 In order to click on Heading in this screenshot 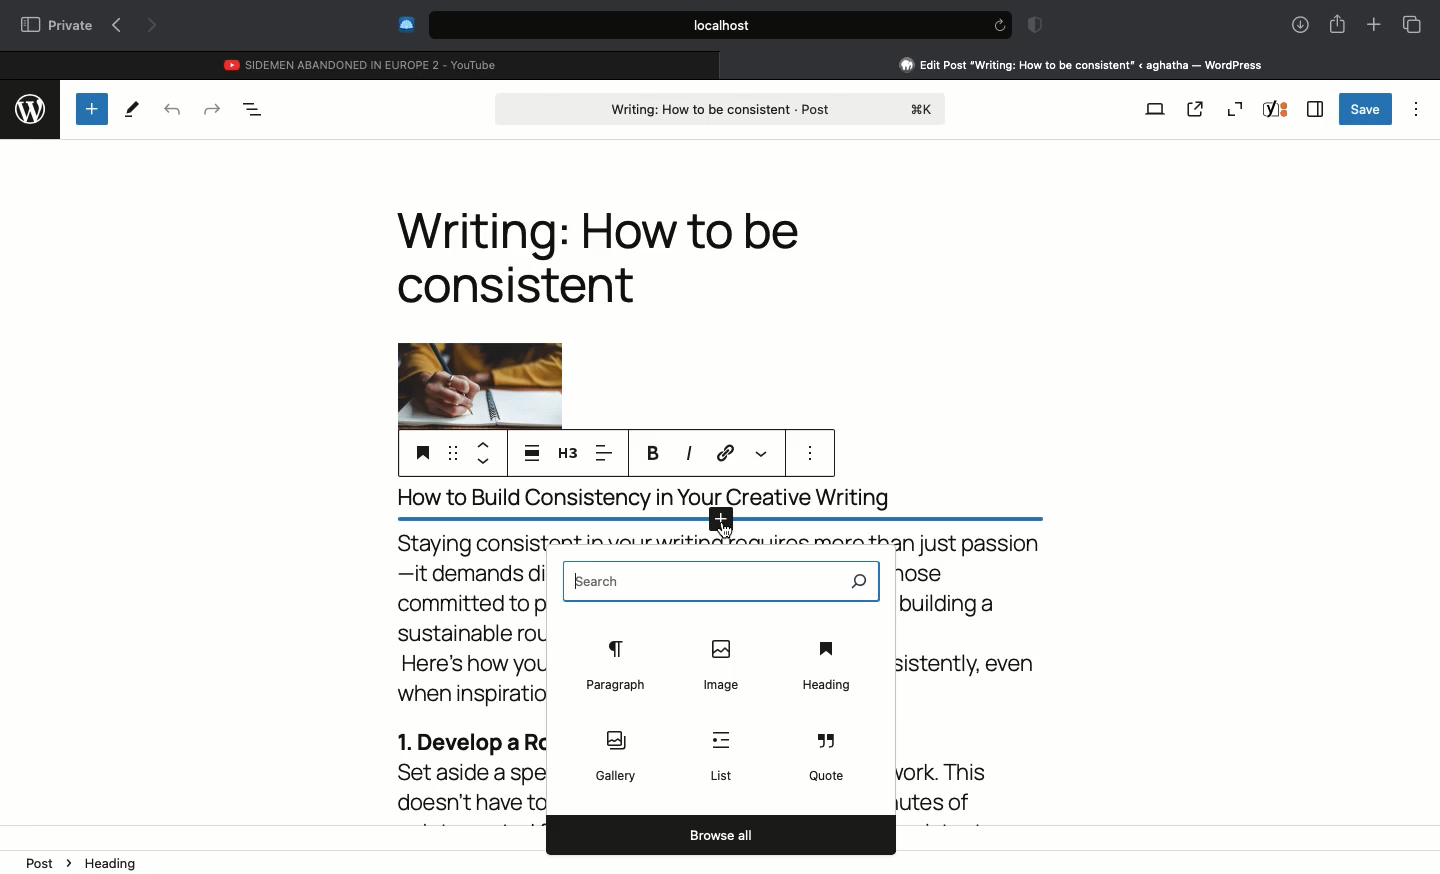, I will do `click(829, 664)`.